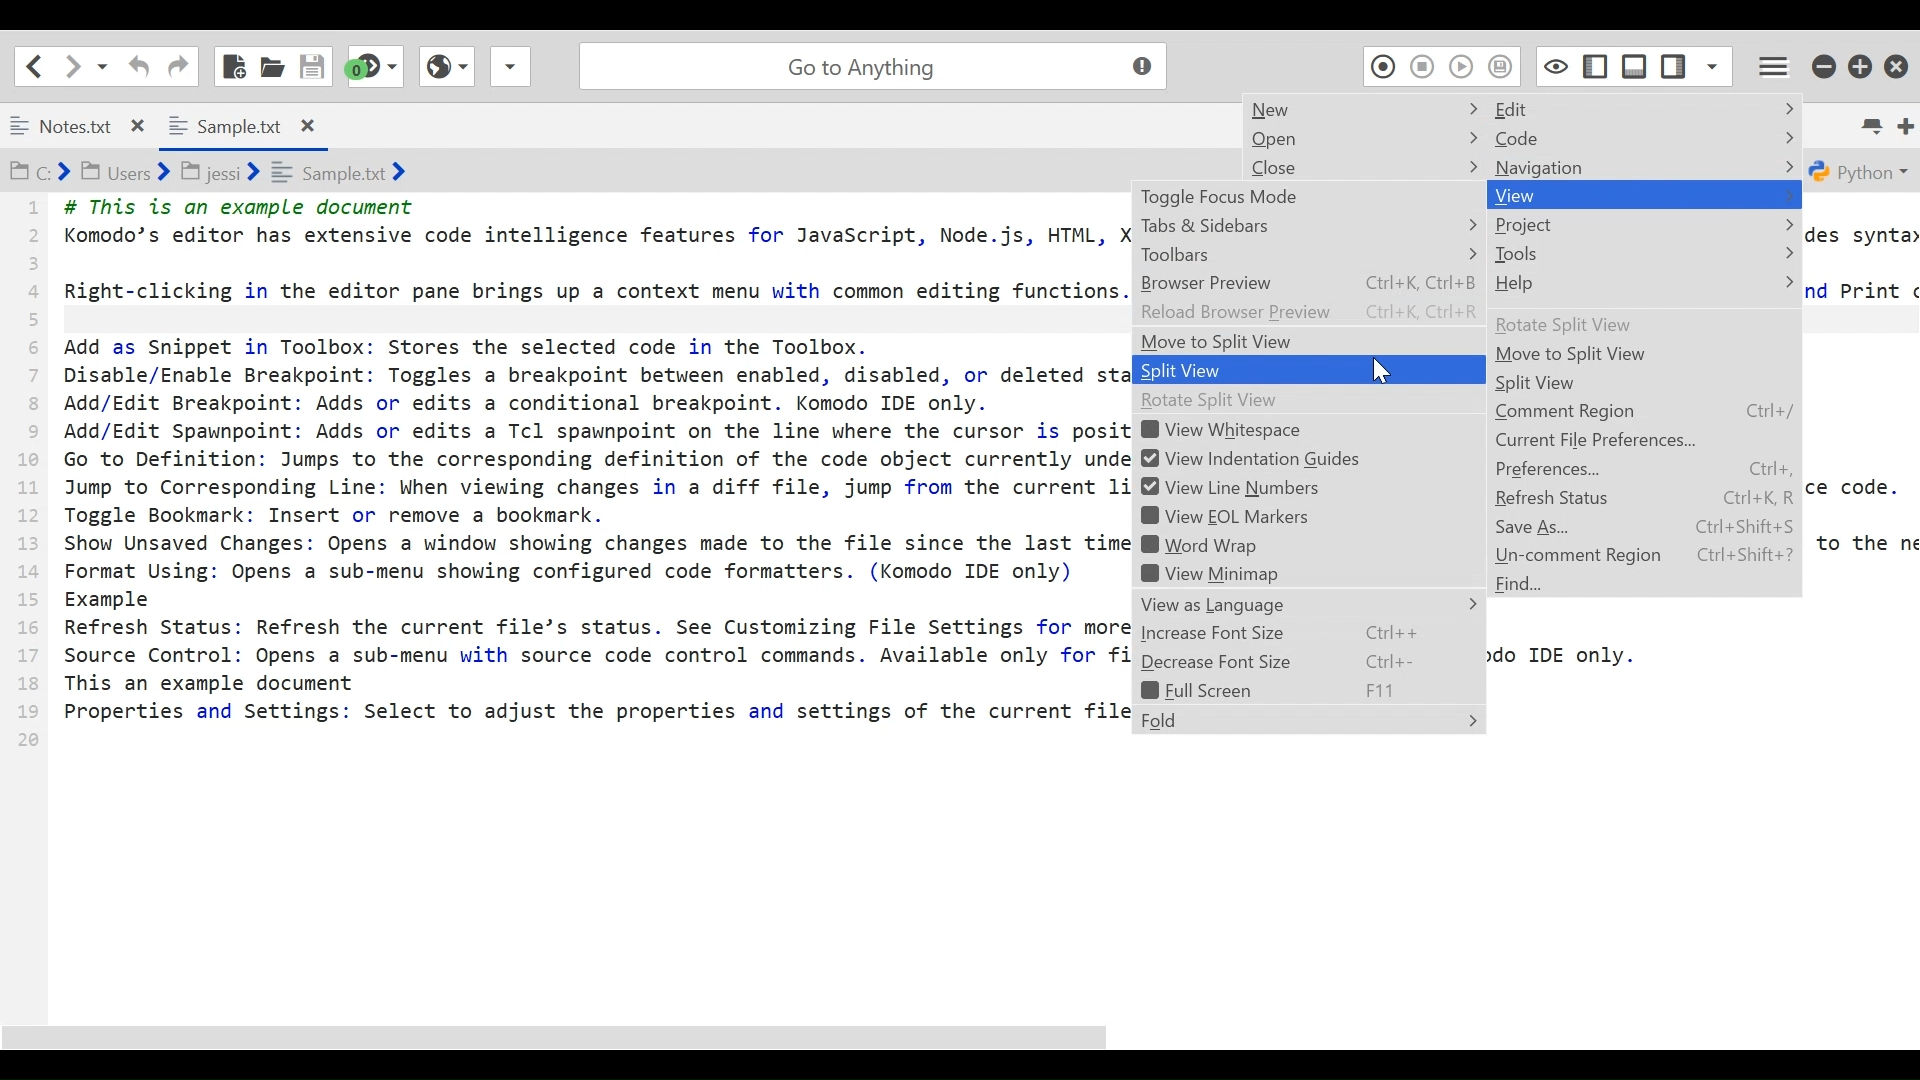 The height and width of the screenshot is (1080, 1920). Describe the element at coordinates (1713, 65) in the screenshot. I see `Show Specific Sidebar` at that location.